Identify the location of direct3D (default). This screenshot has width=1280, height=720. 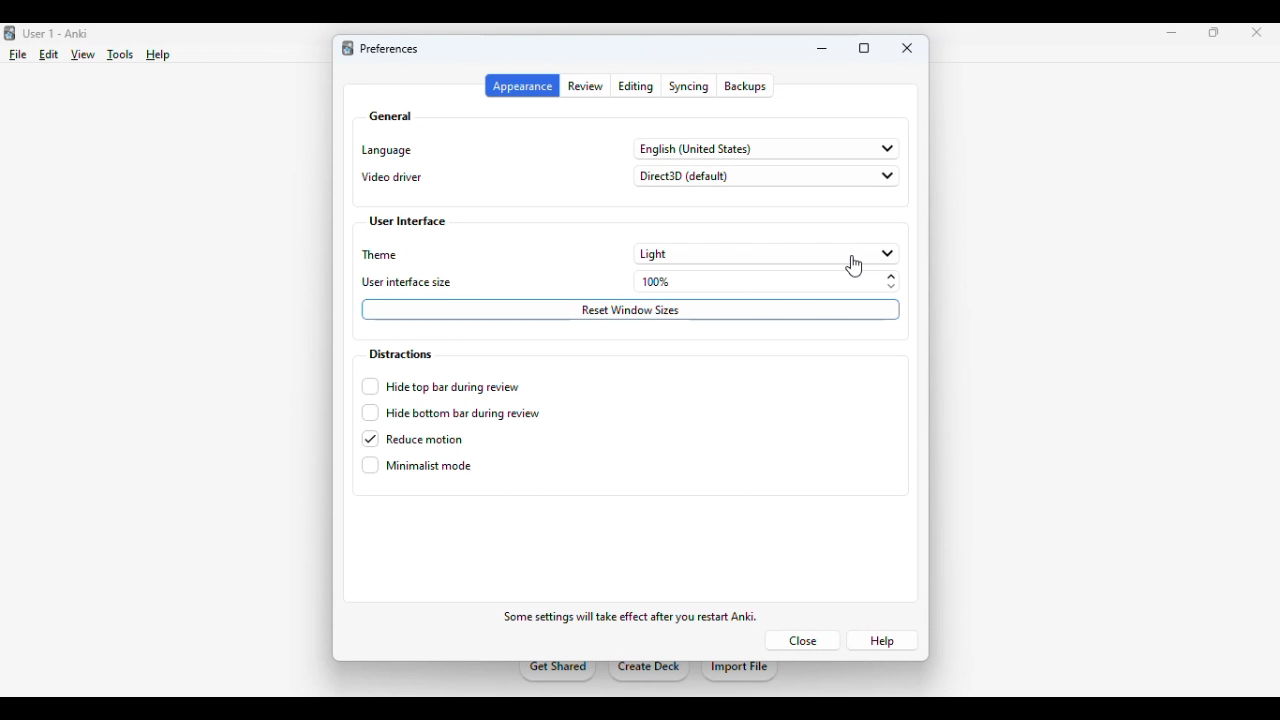
(766, 176).